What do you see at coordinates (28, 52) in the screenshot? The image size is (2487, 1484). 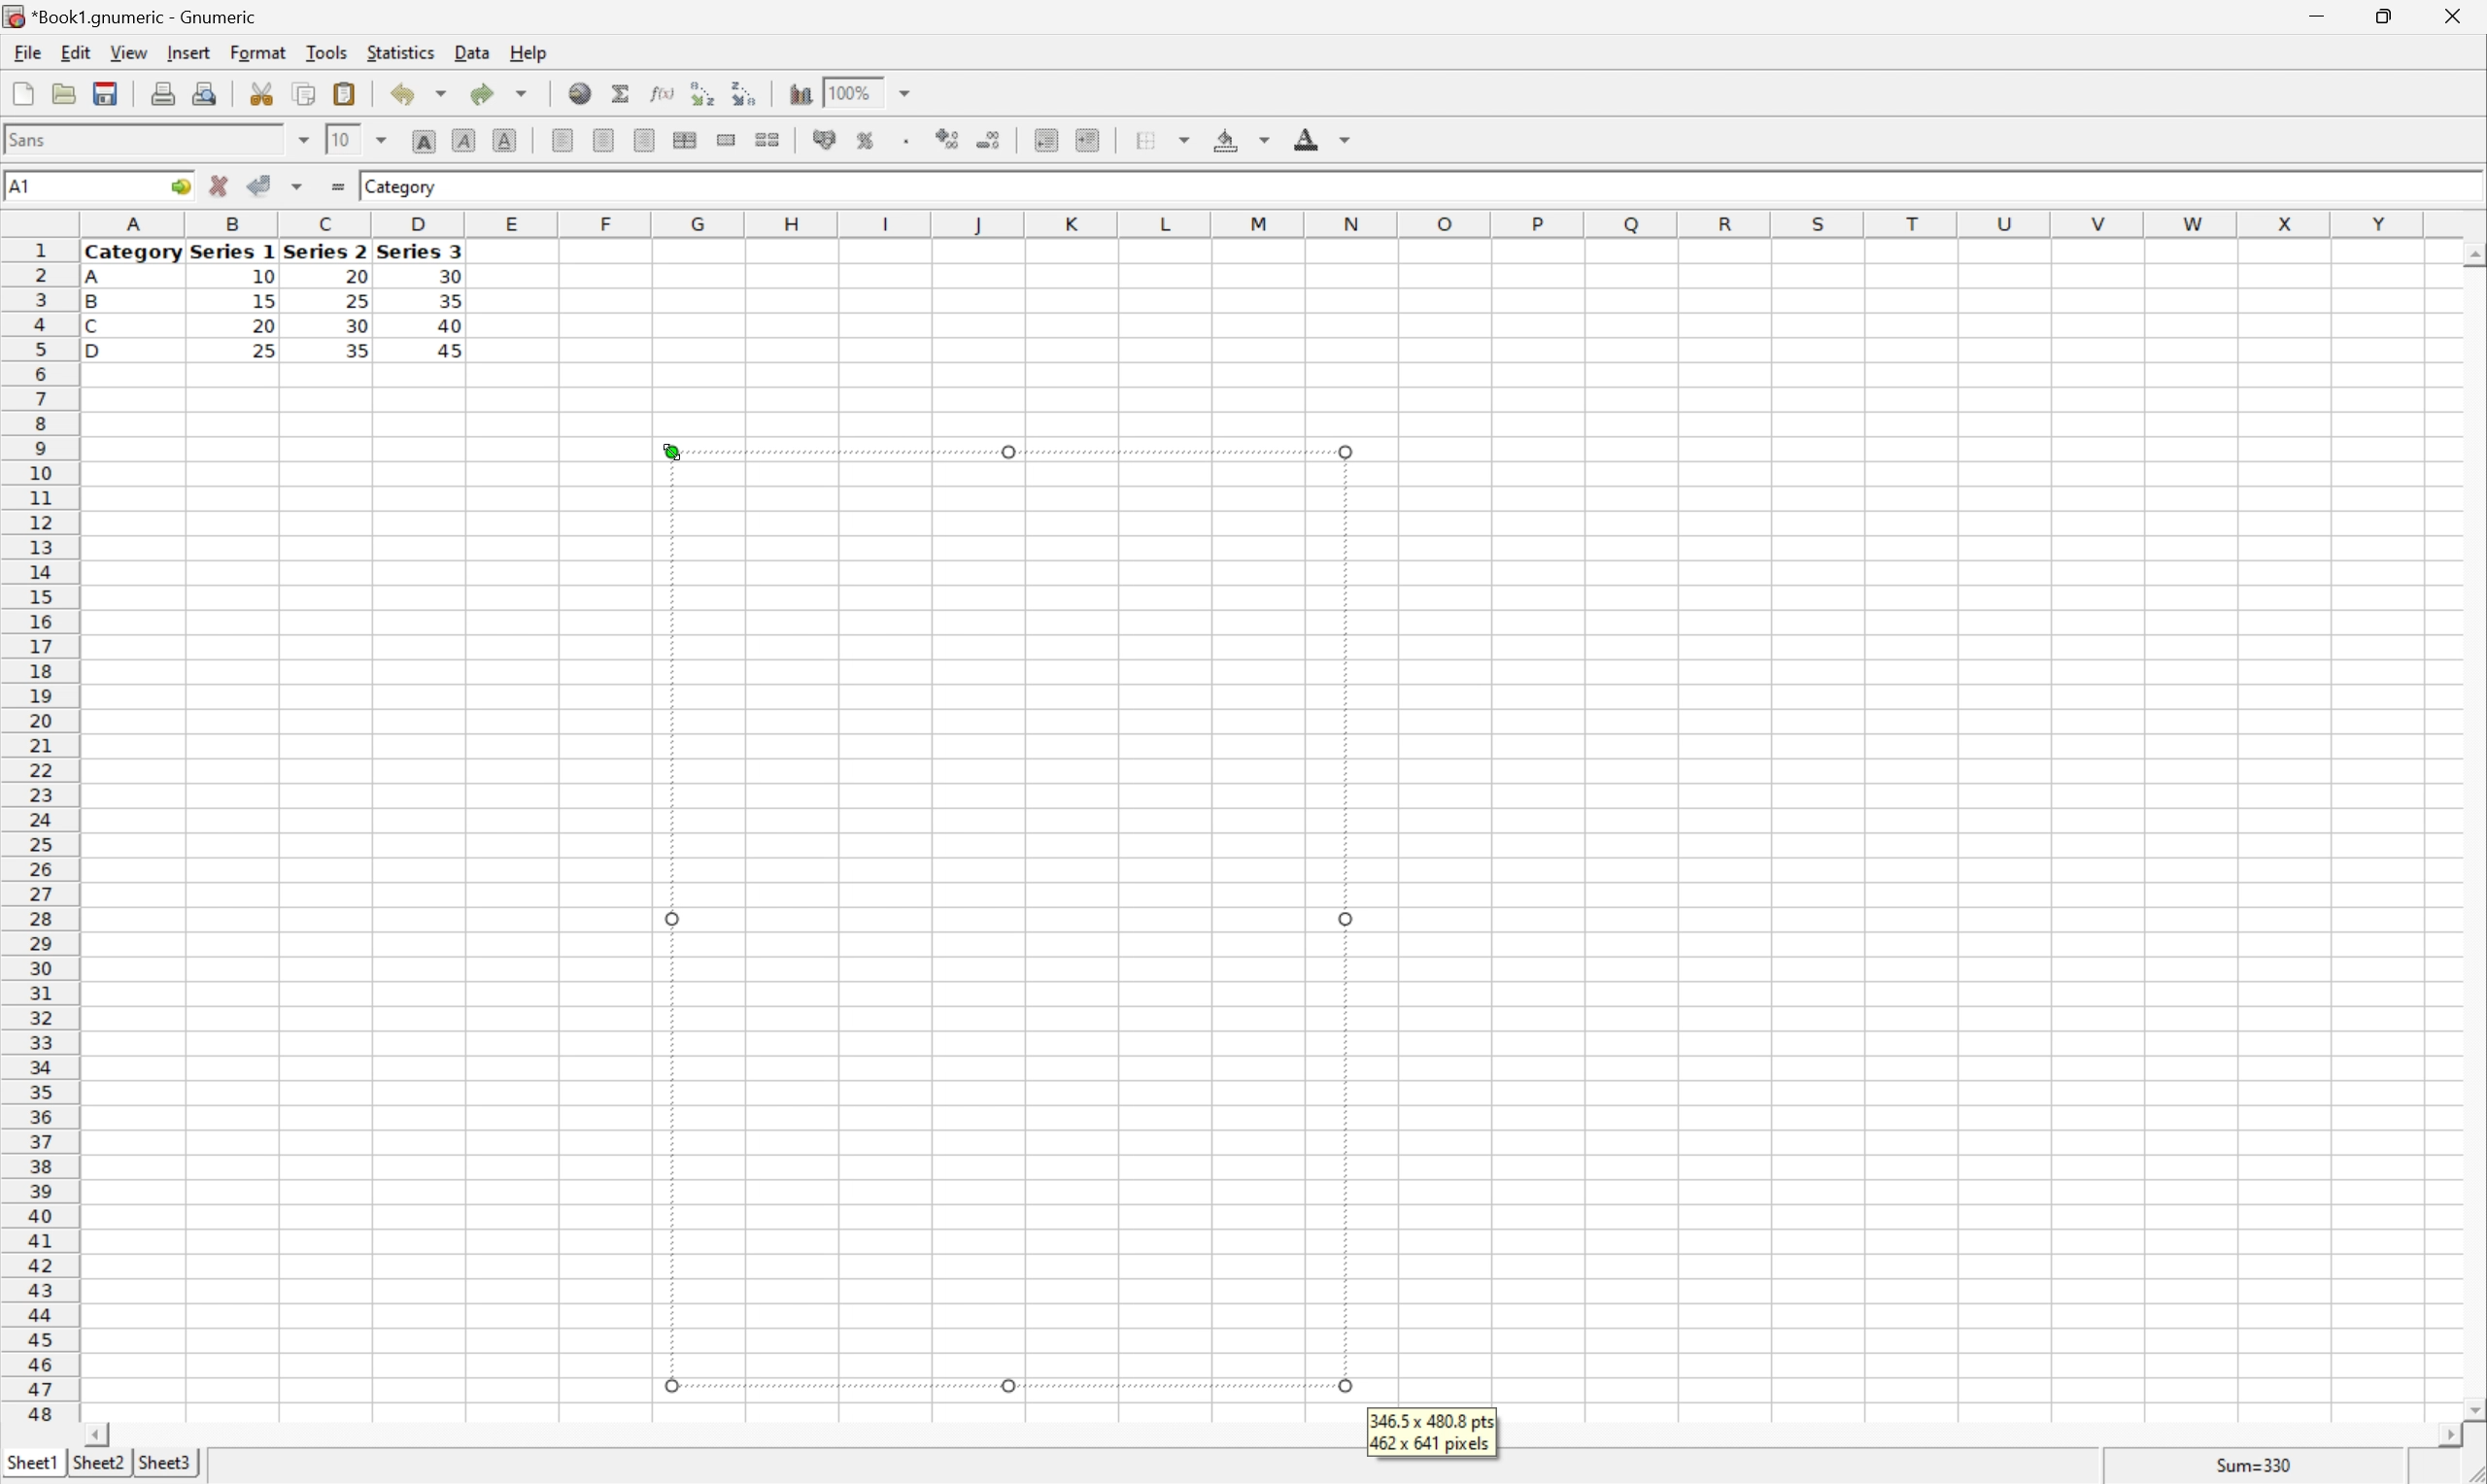 I see `File` at bounding box center [28, 52].